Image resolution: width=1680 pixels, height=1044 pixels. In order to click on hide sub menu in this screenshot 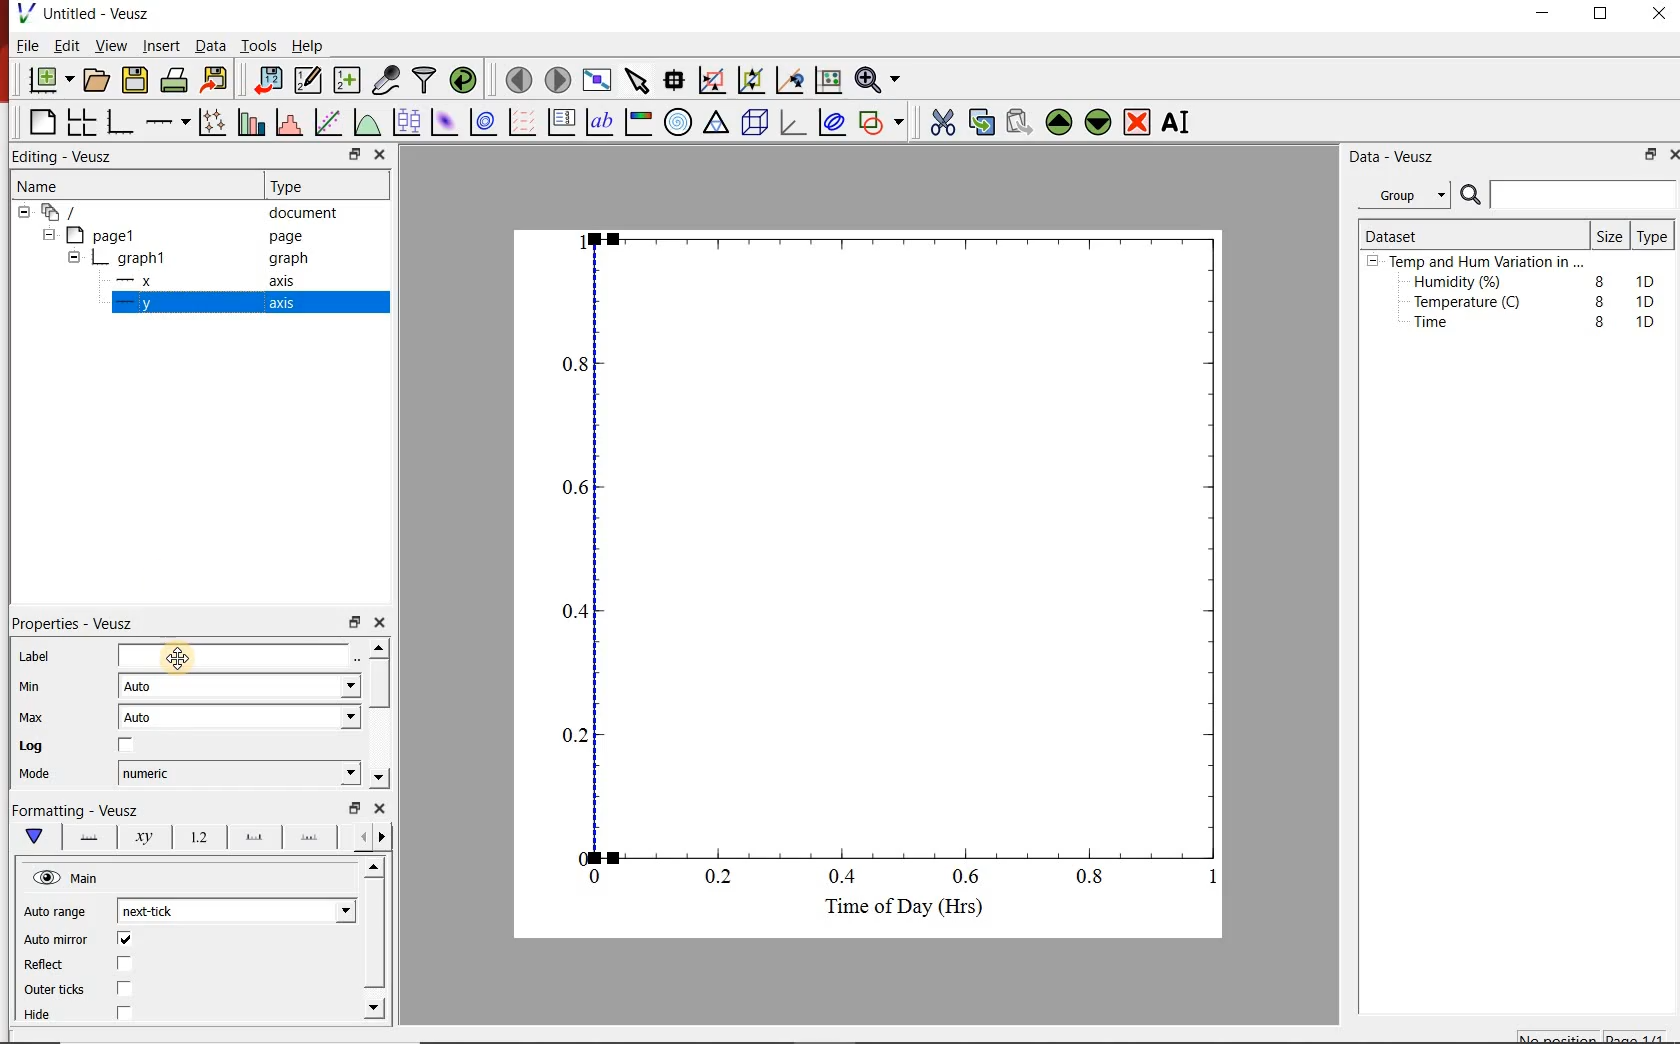, I will do `click(52, 237)`.